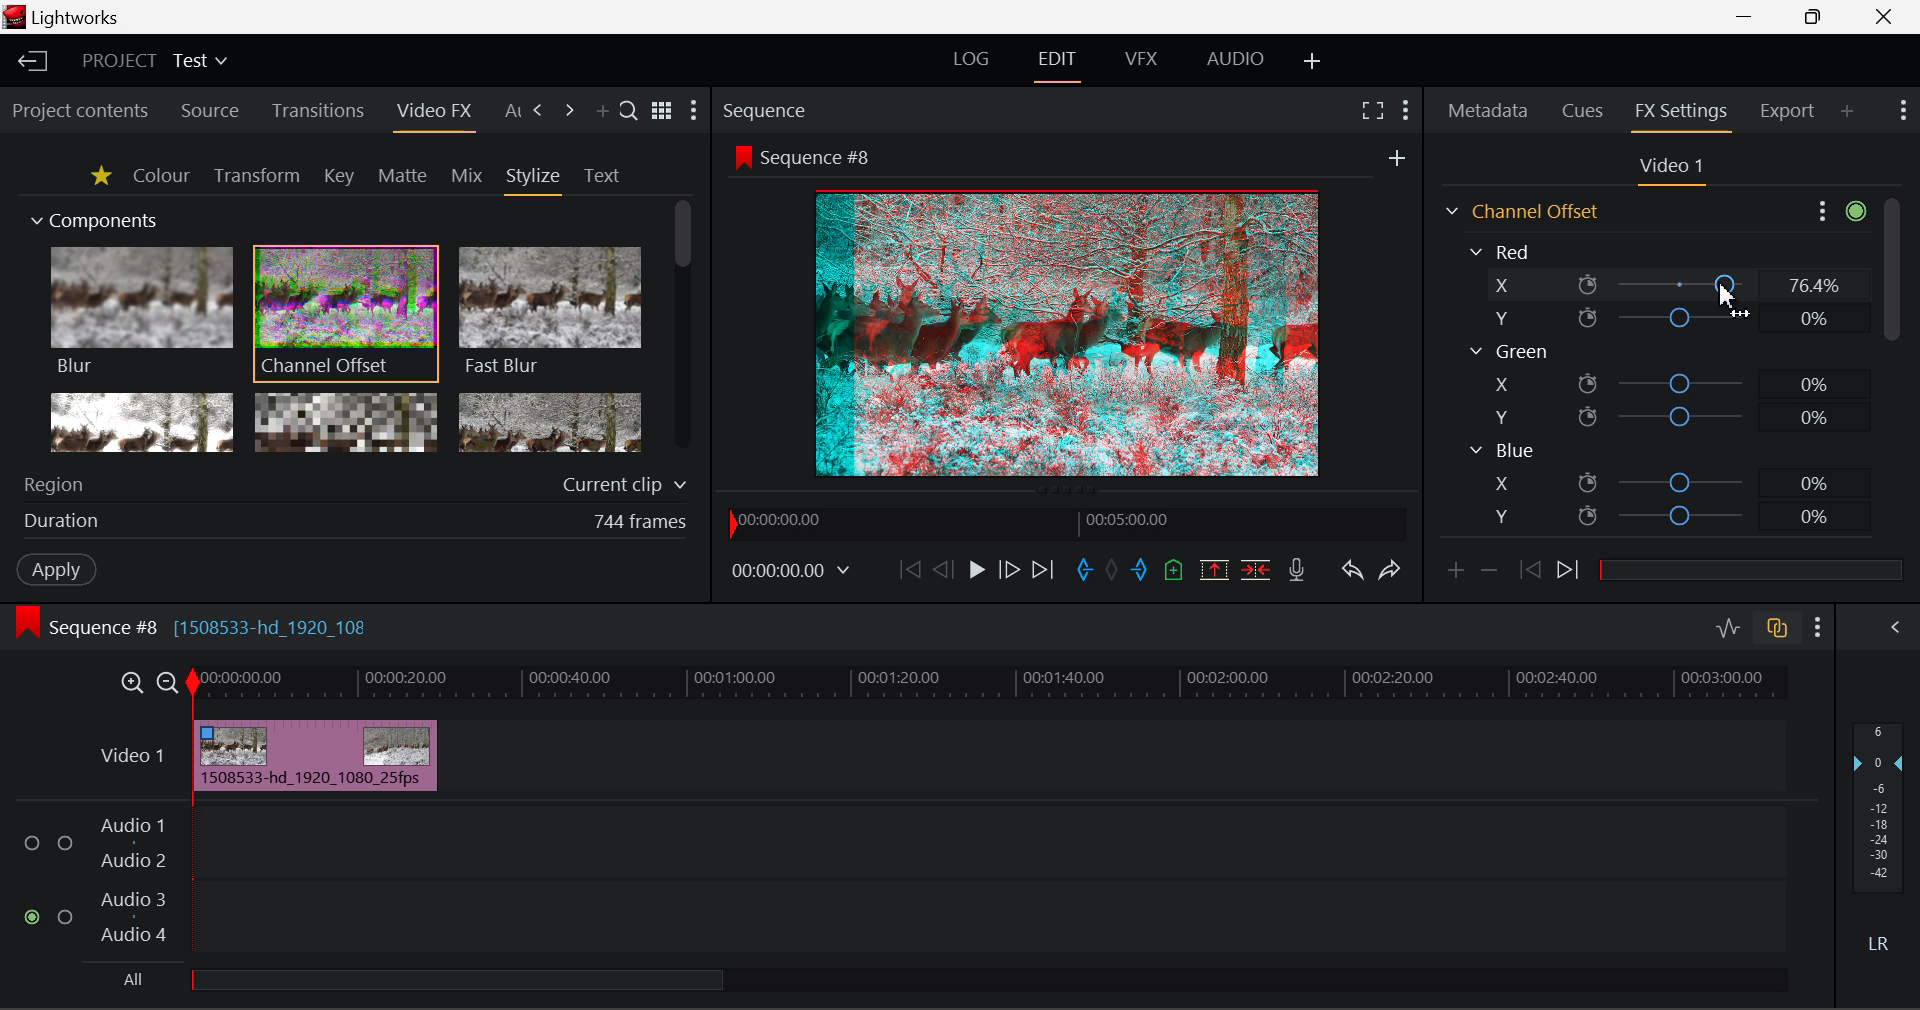 The height and width of the screenshot is (1010, 1920). What do you see at coordinates (1048, 571) in the screenshot?
I see `To End` at bounding box center [1048, 571].